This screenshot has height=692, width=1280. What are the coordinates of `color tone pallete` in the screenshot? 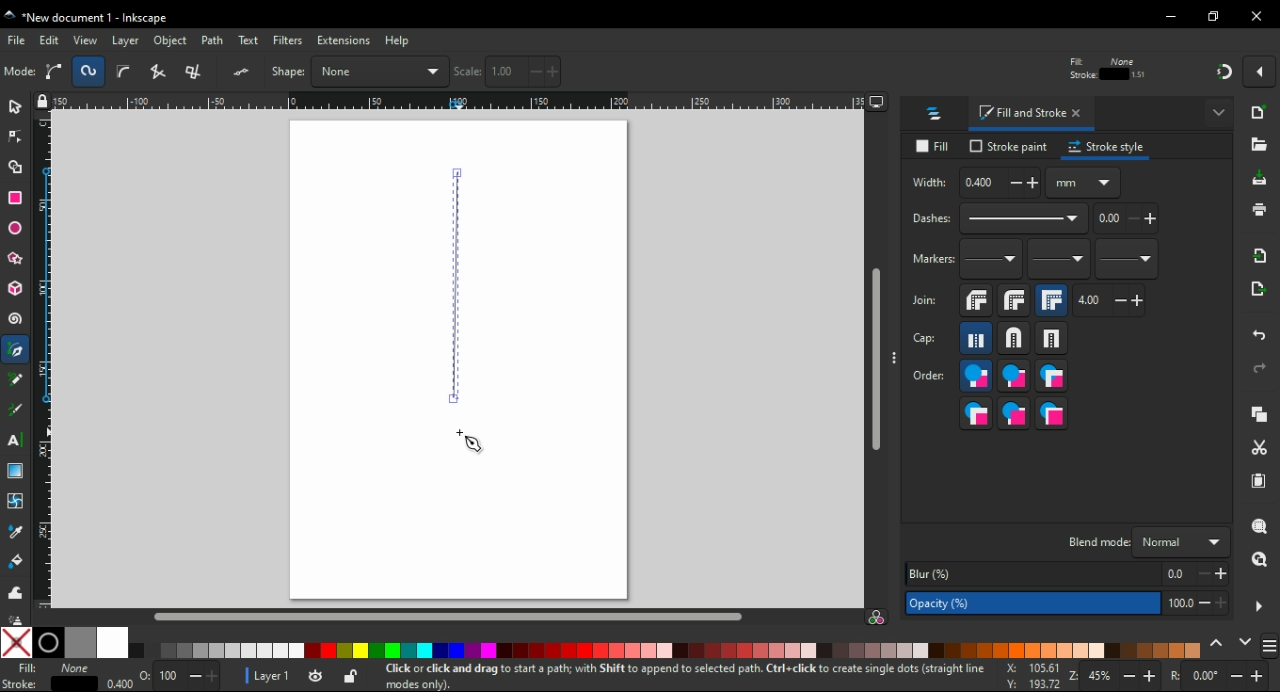 It's located at (599, 649).